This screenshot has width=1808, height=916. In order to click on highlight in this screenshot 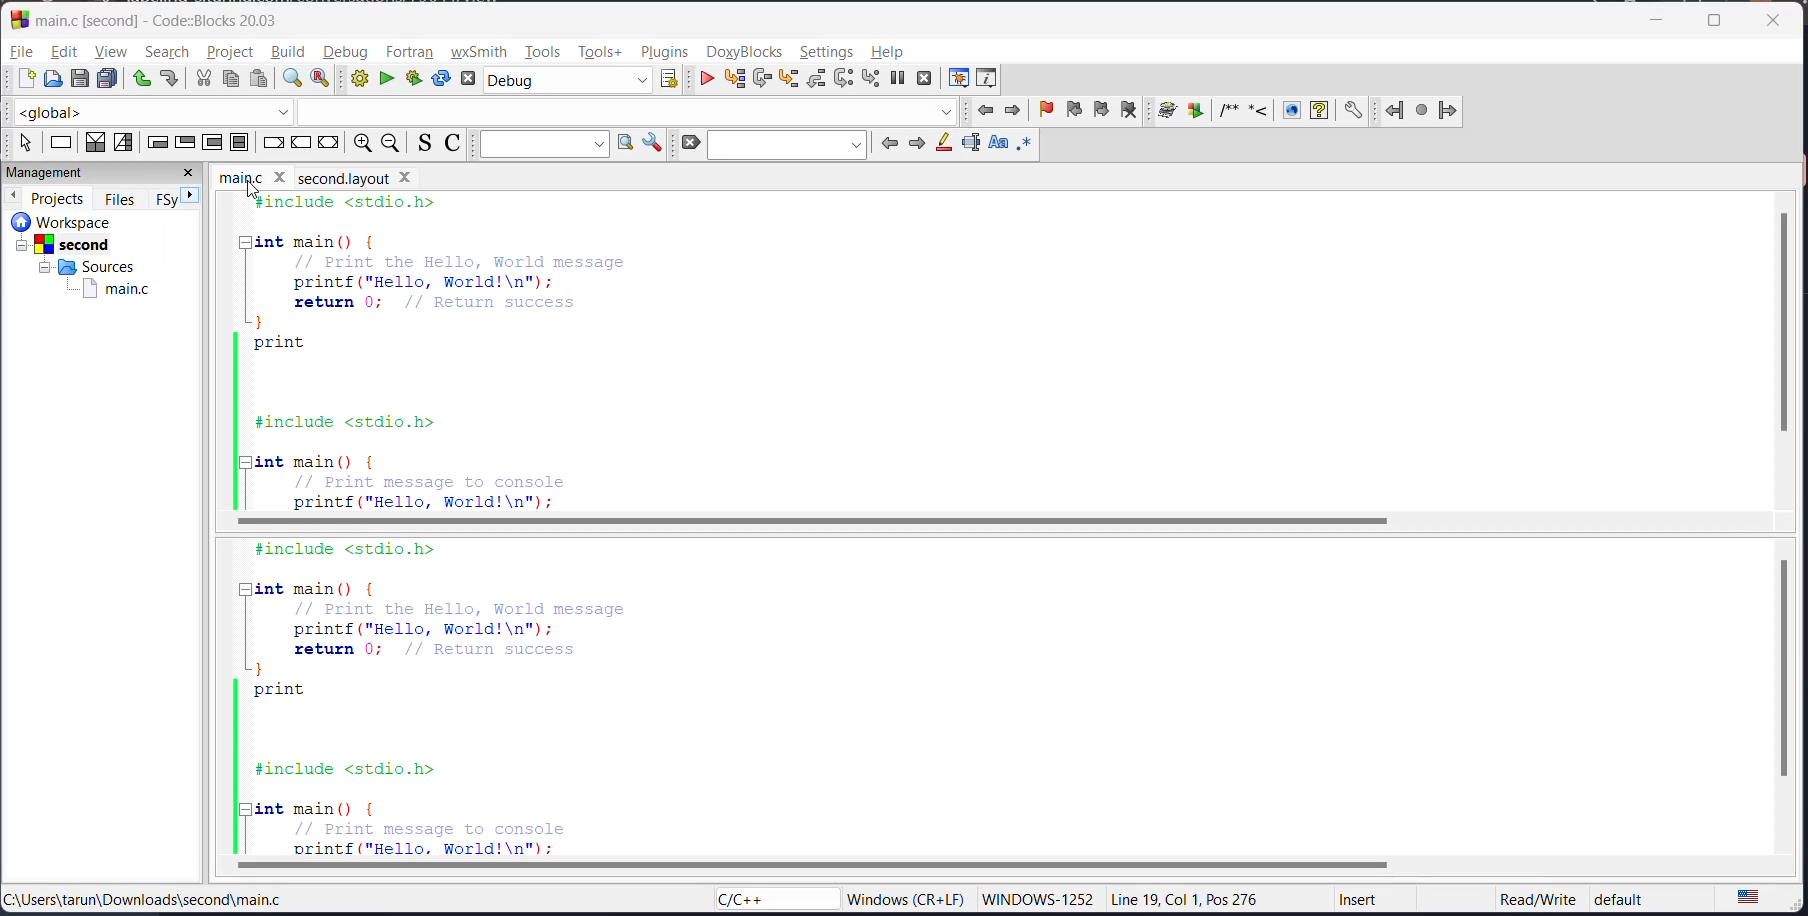, I will do `click(944, 144)`.